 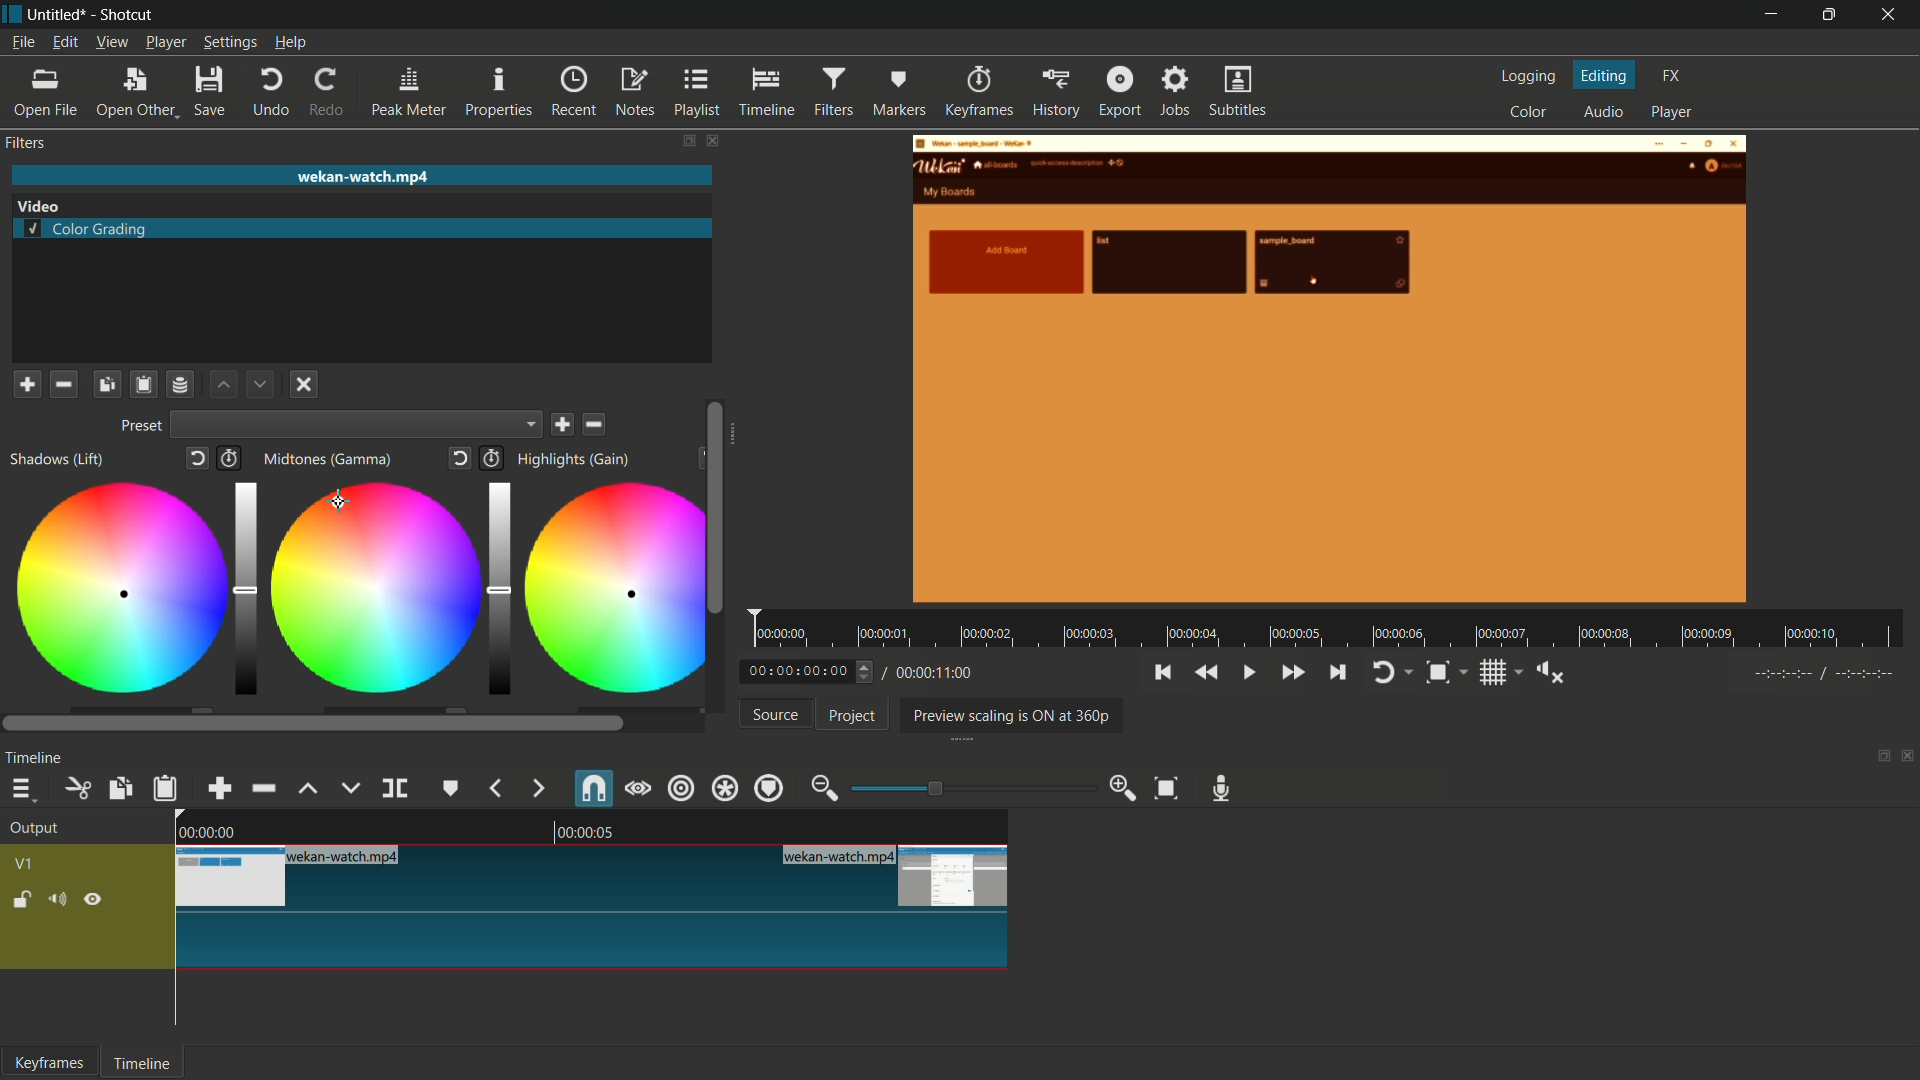 I want to click on hide, so click(x=95, y=902).